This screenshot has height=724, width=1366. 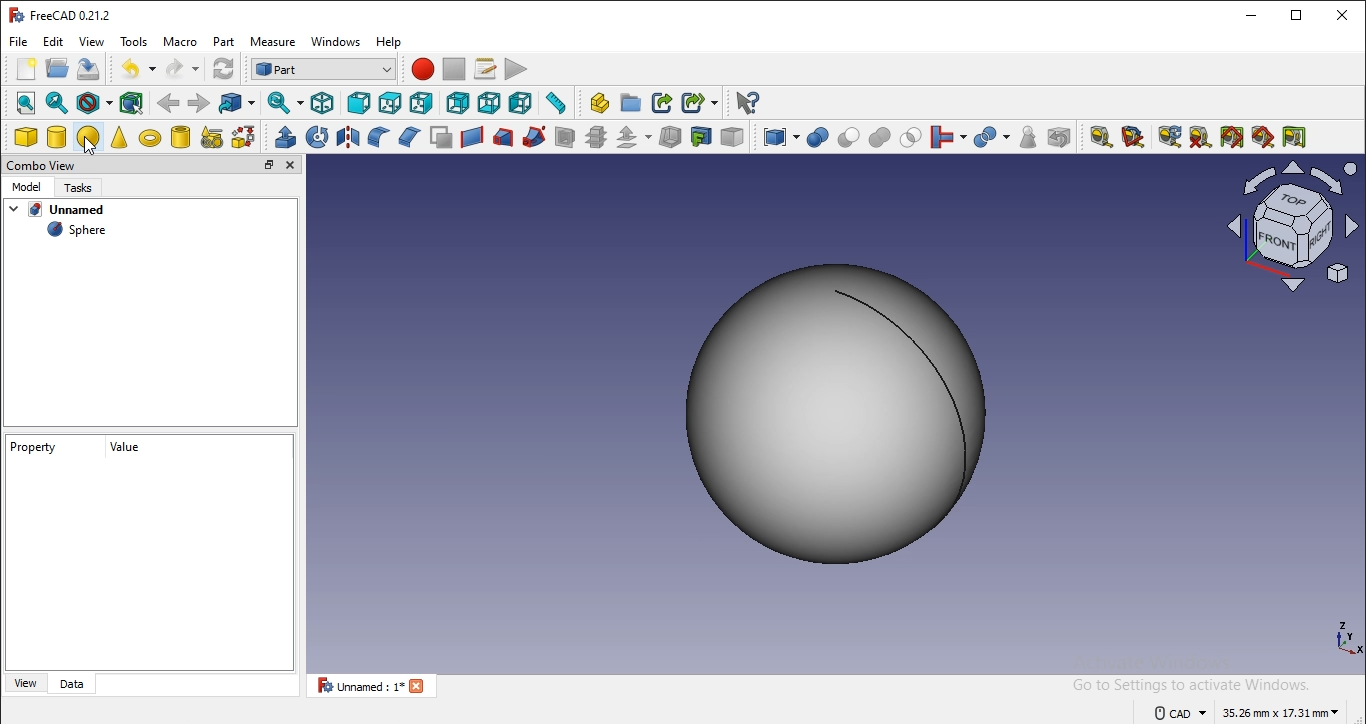 What do you see at coordinates (841, 410) in the screenshot?
I see `image` at bounding box center [841, 410].